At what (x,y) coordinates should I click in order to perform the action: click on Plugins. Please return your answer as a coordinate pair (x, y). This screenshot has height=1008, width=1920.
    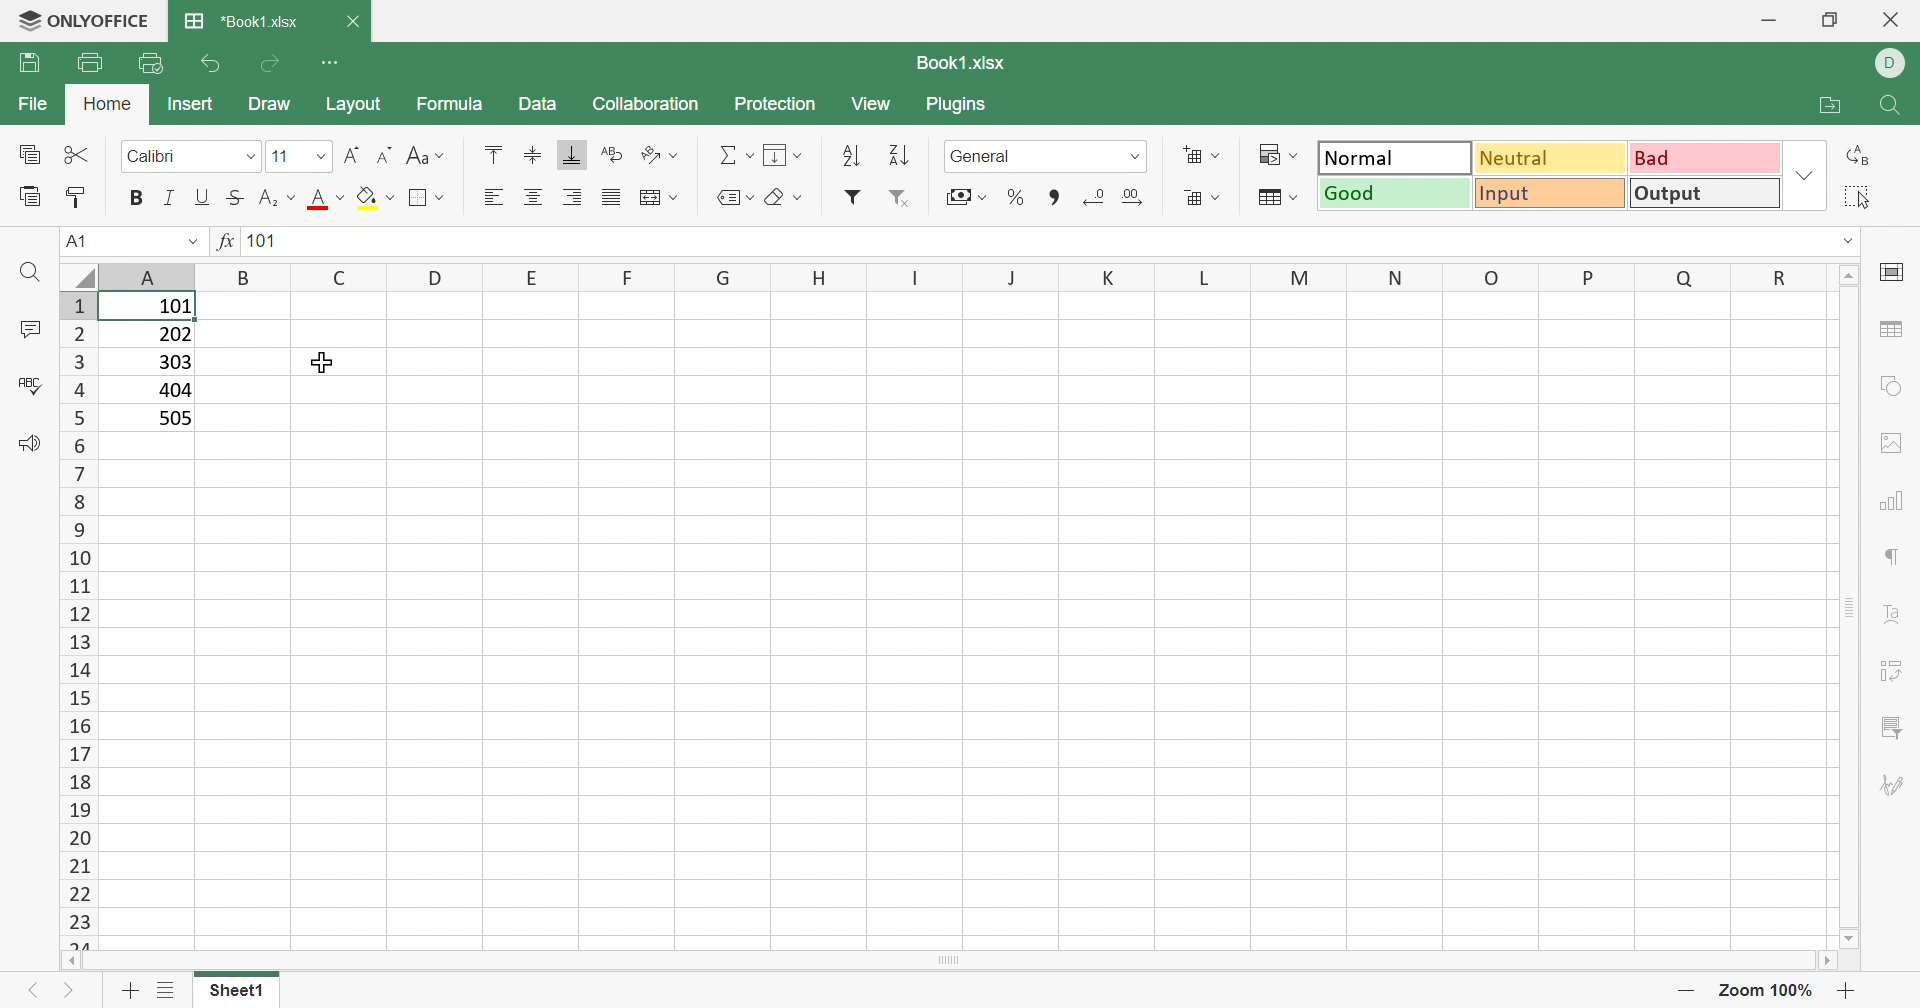
    Looking at the image, I should click on (965, 105).